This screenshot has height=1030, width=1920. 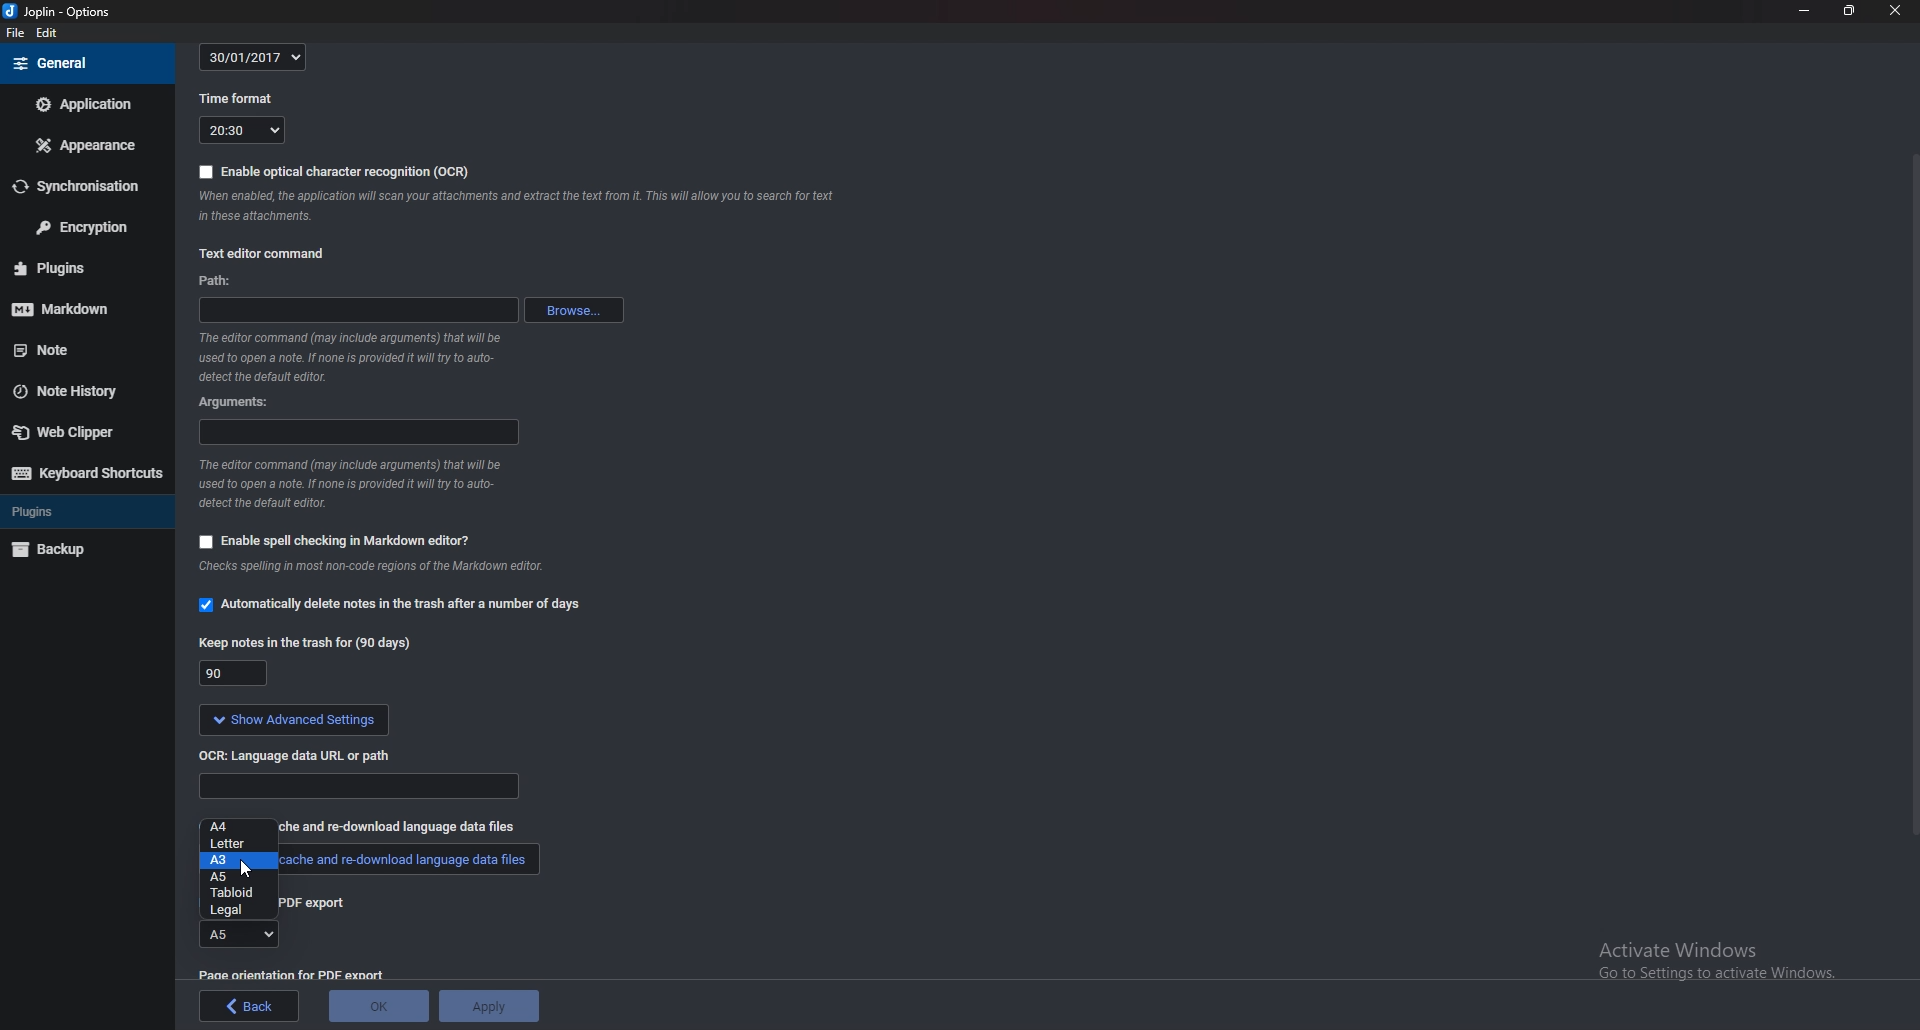 I want to click on Info on ocr, so click(x=520, y=208).